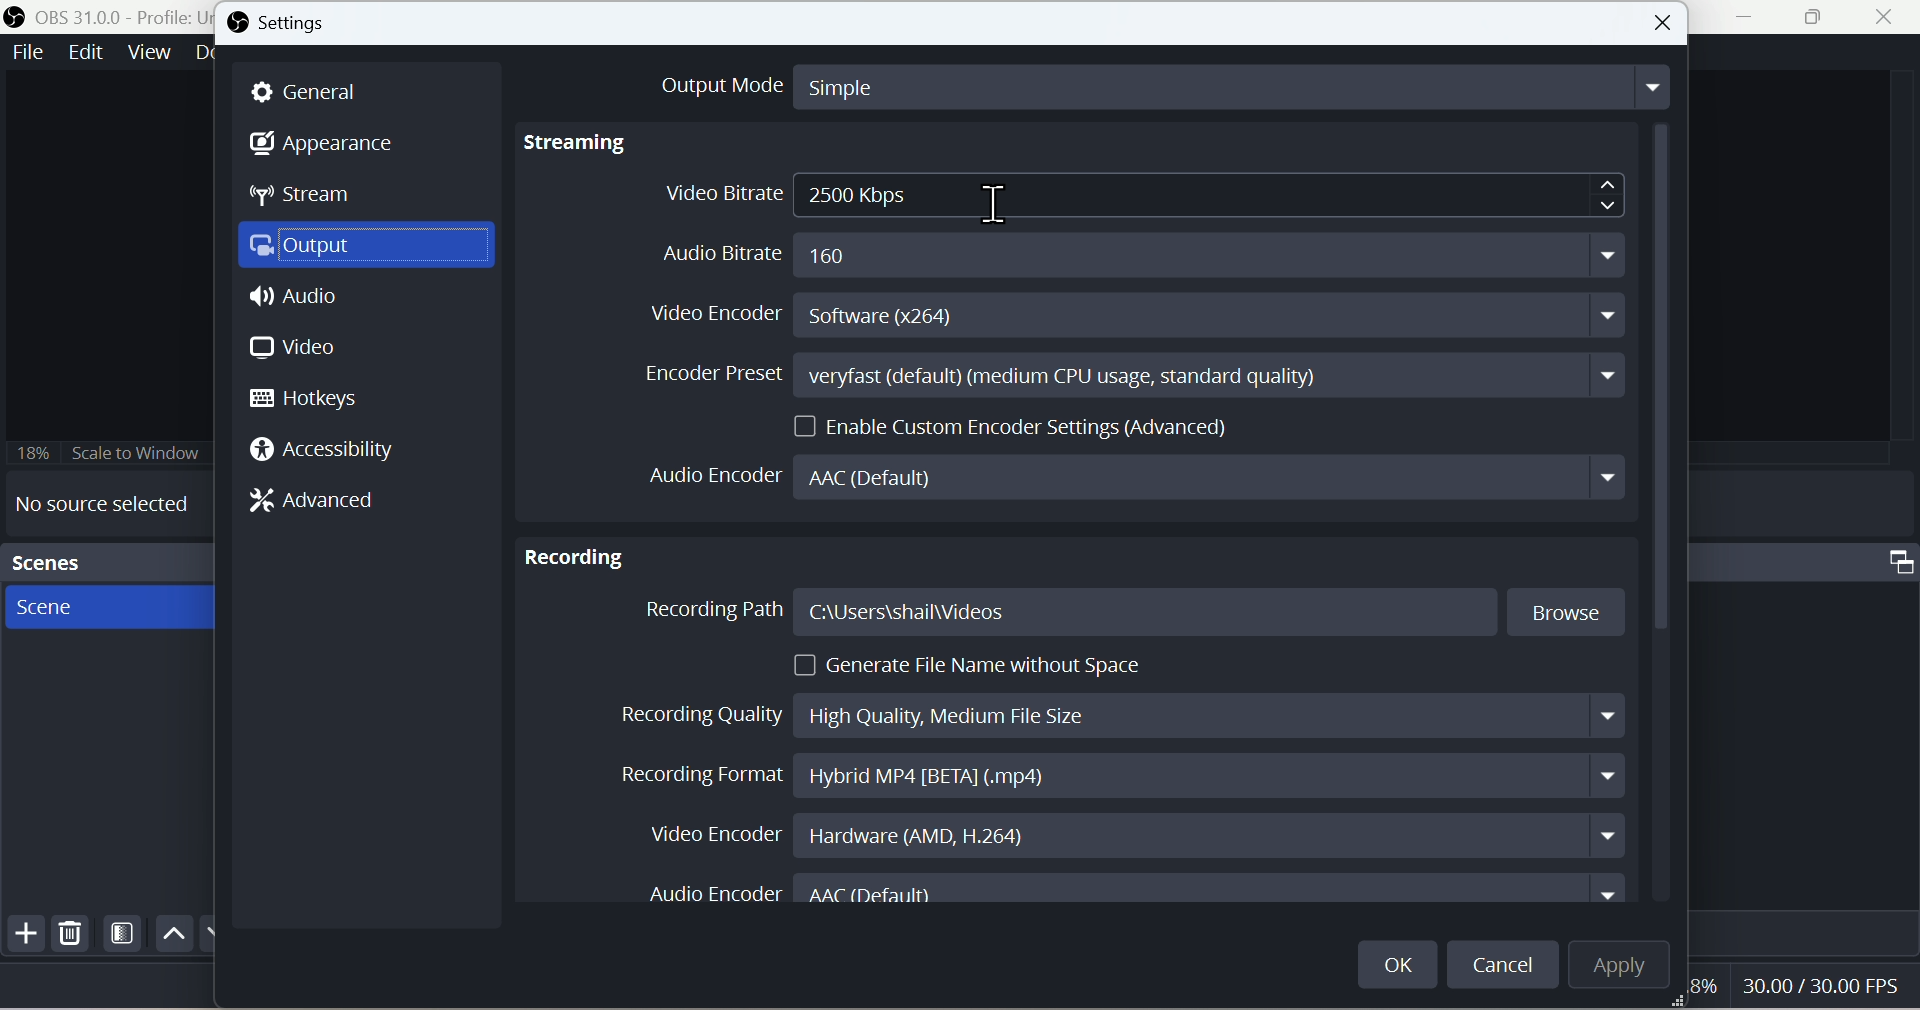 This screenshot has width=1920, height=1010. Describe the element at coordinates (171, 933) in the screenshot. I see `up` at that location.